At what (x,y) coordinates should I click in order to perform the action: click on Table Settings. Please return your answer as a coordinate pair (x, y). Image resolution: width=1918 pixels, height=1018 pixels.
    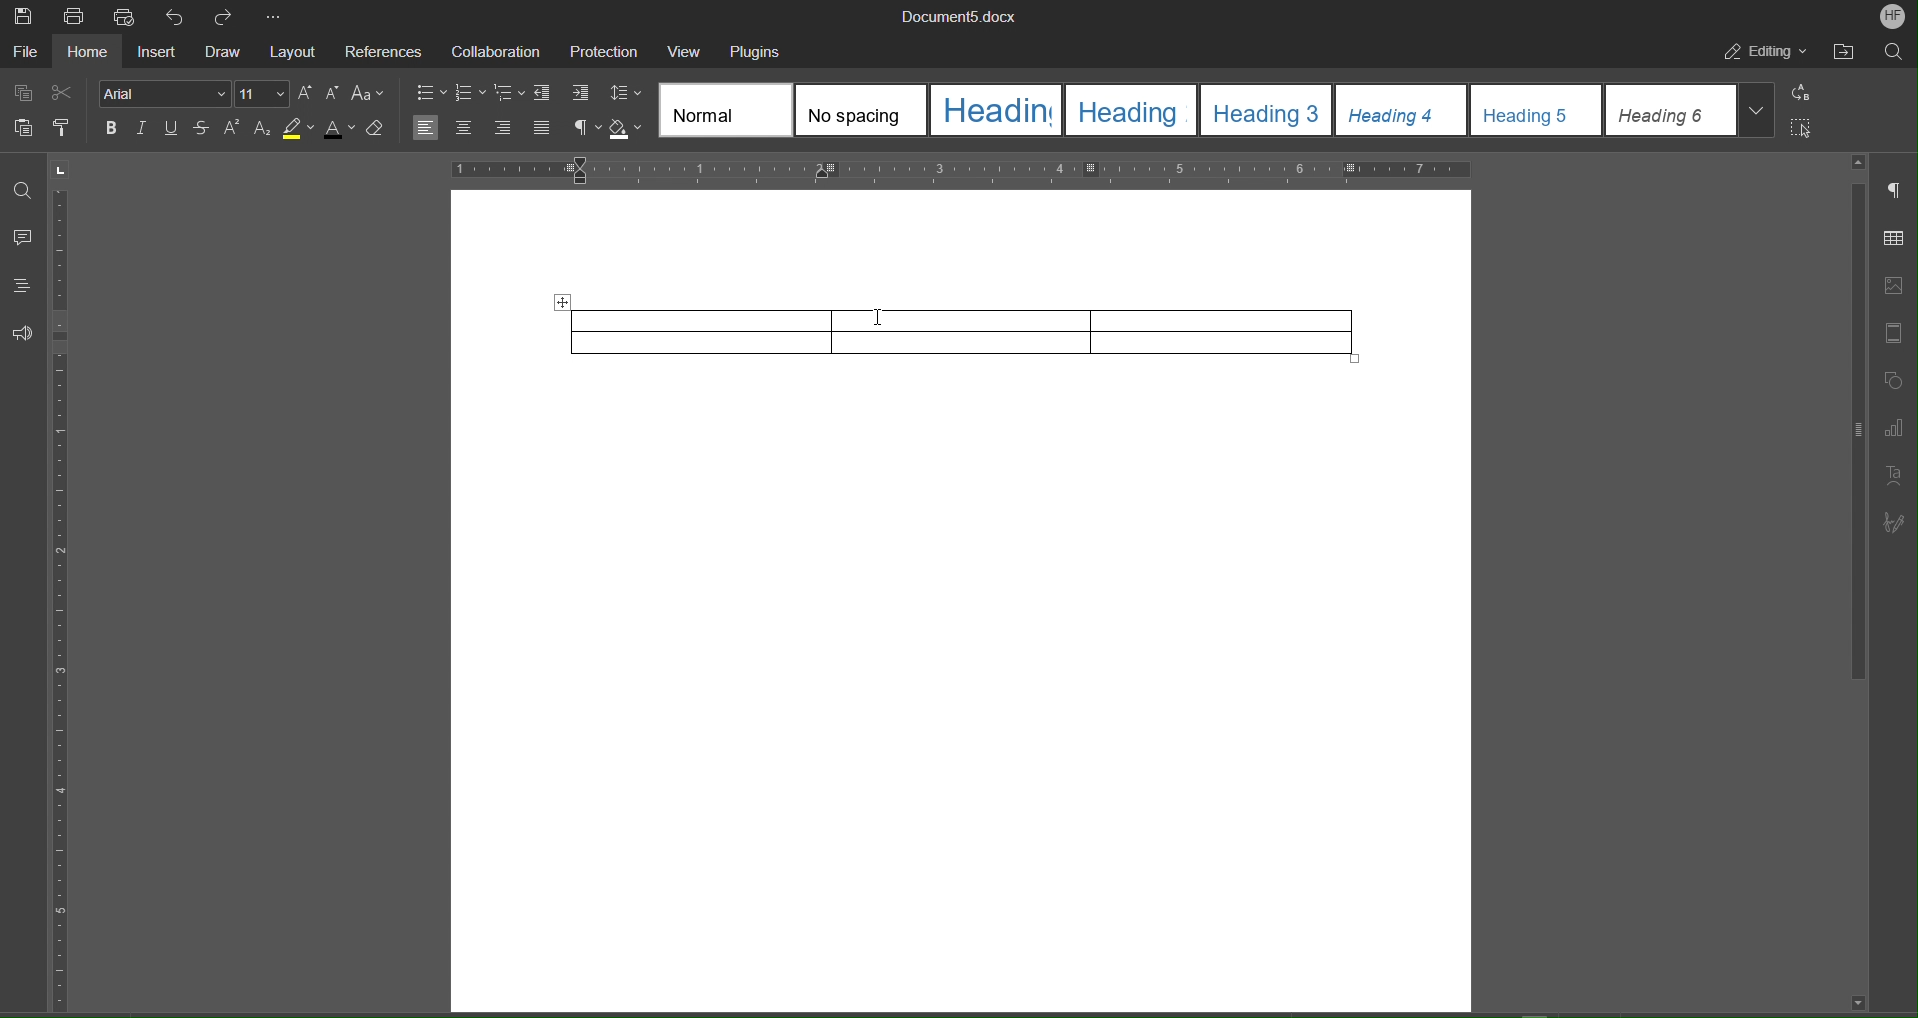
    Looking at the image, I should click on (1896, 237).